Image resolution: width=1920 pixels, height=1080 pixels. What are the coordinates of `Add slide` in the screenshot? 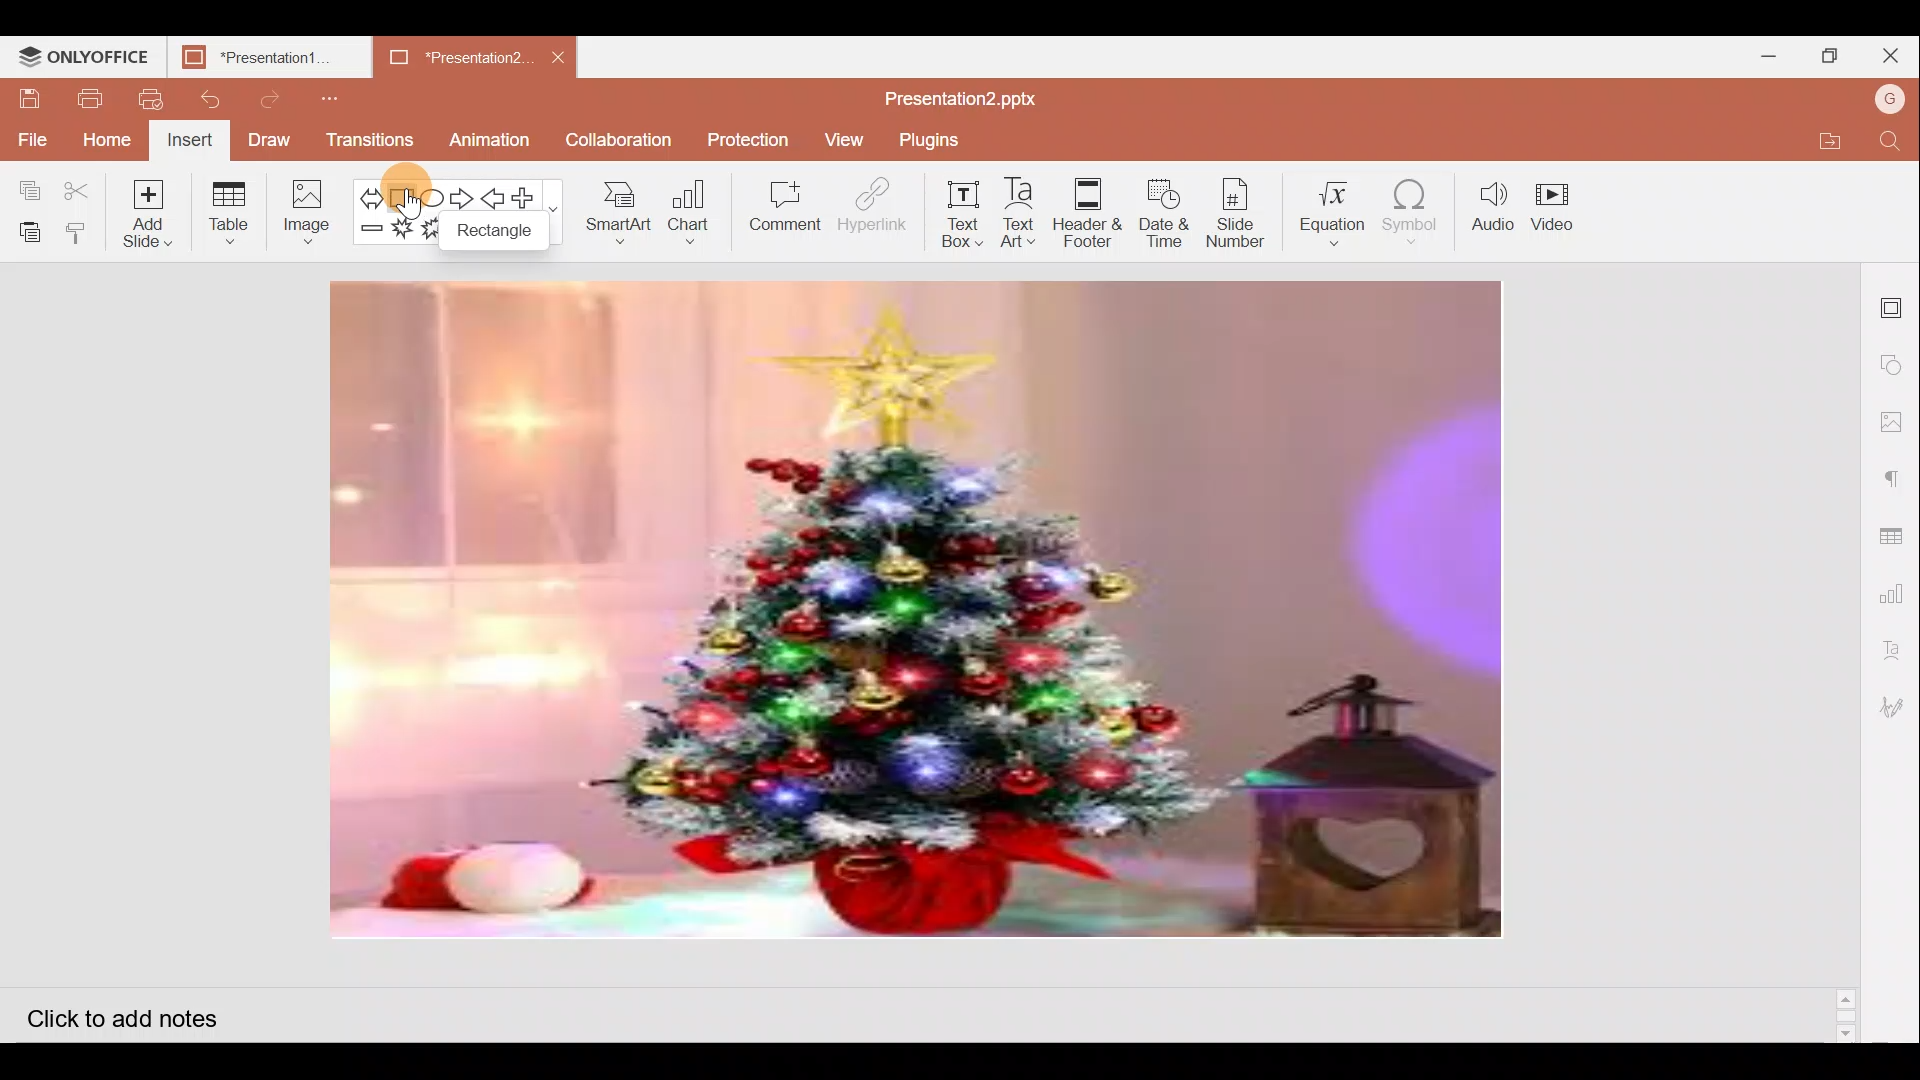 It's located at (150, 214).